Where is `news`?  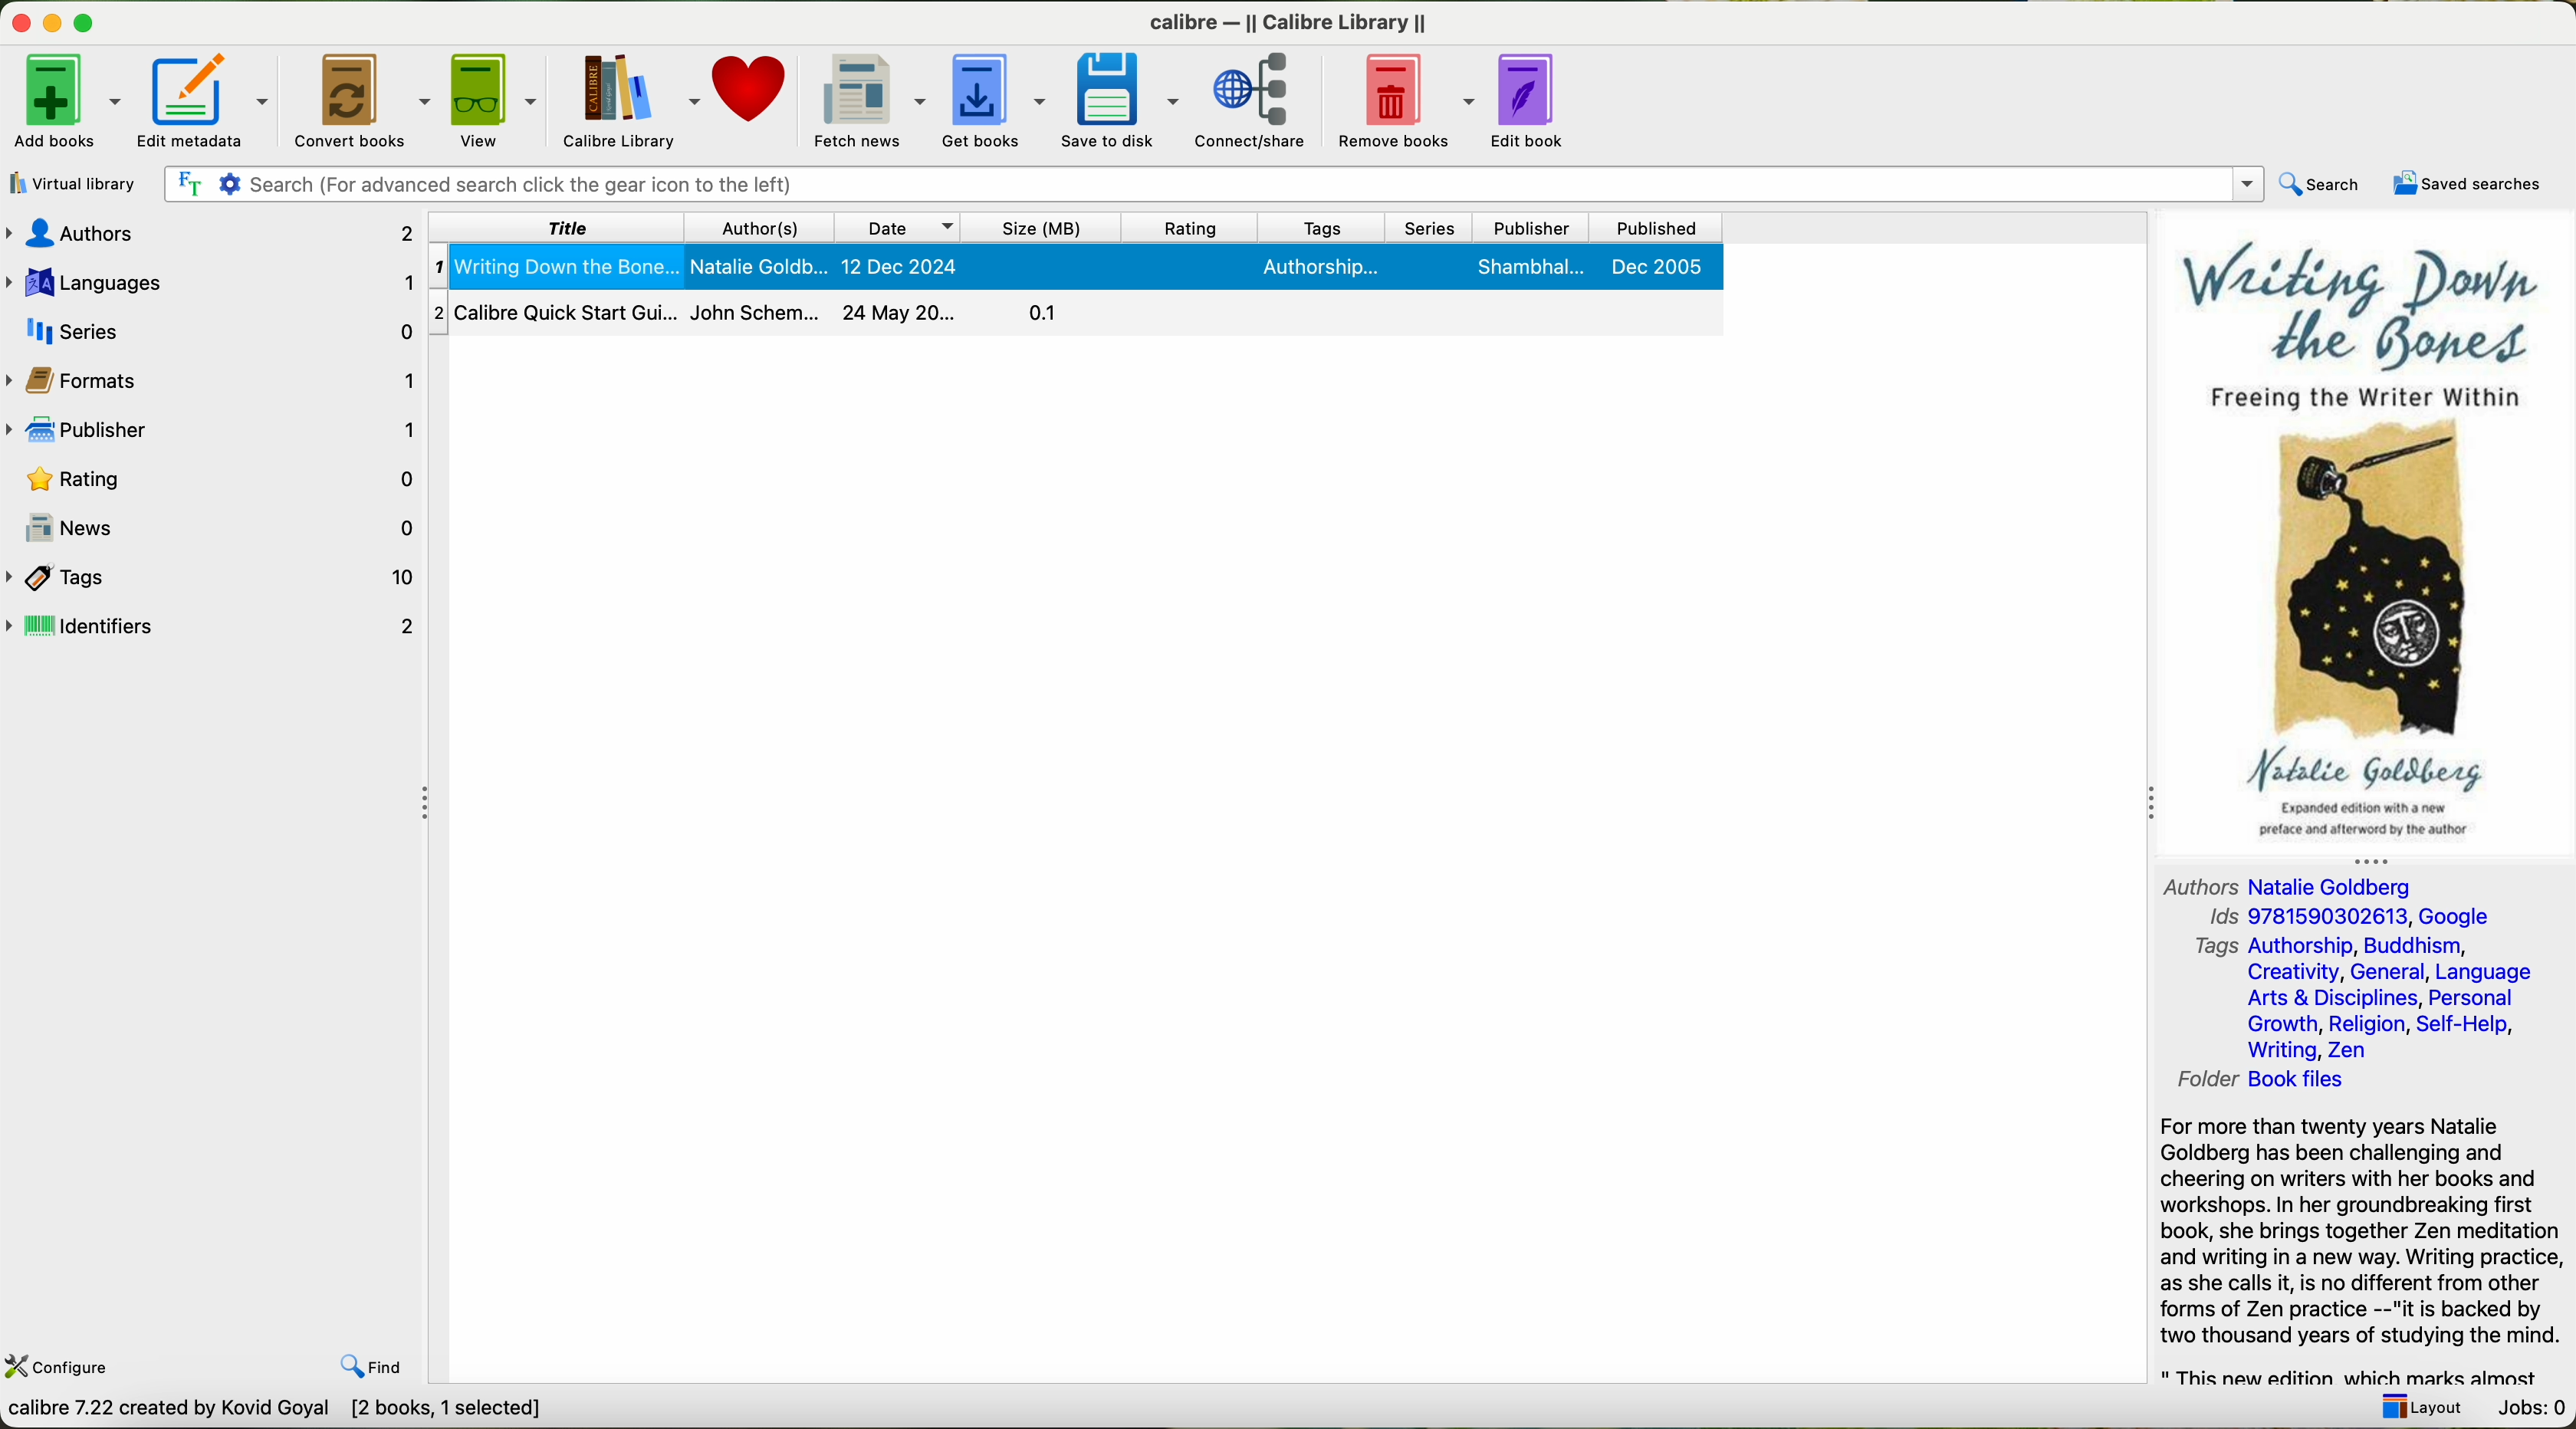 news is located at coordinates (229, 526).